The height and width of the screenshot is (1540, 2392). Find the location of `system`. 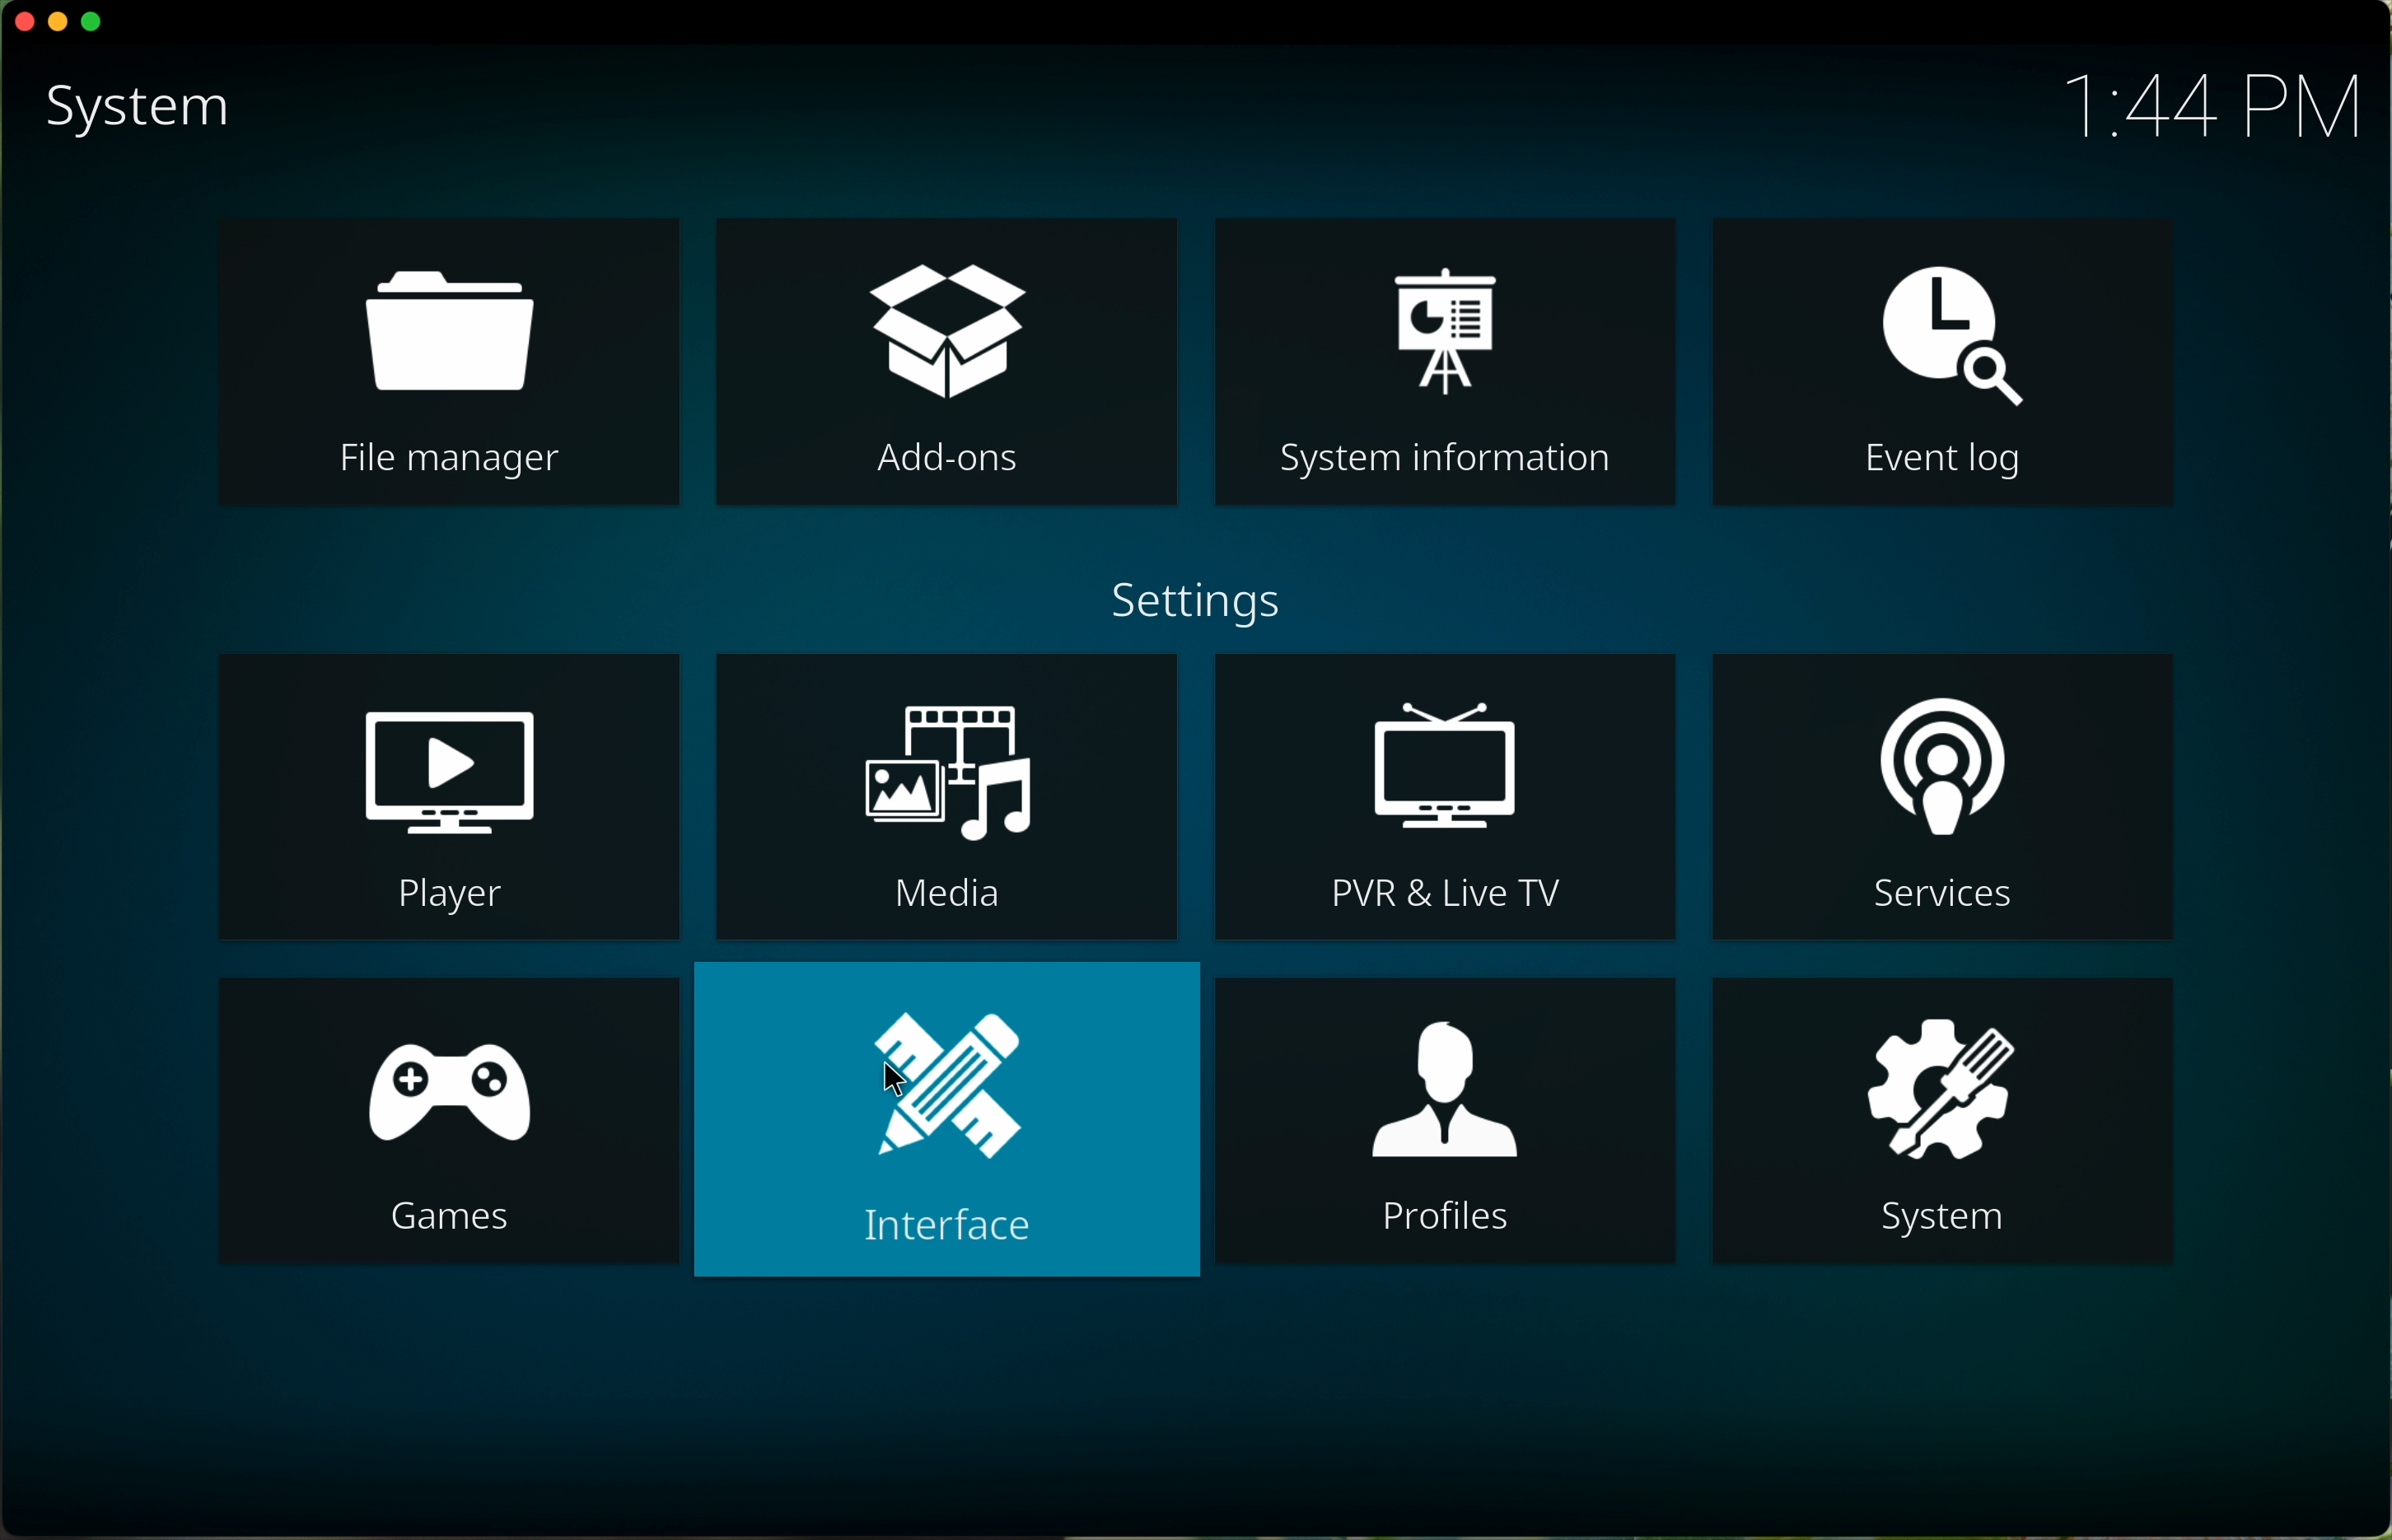

system is located at coordinates (134, 109).